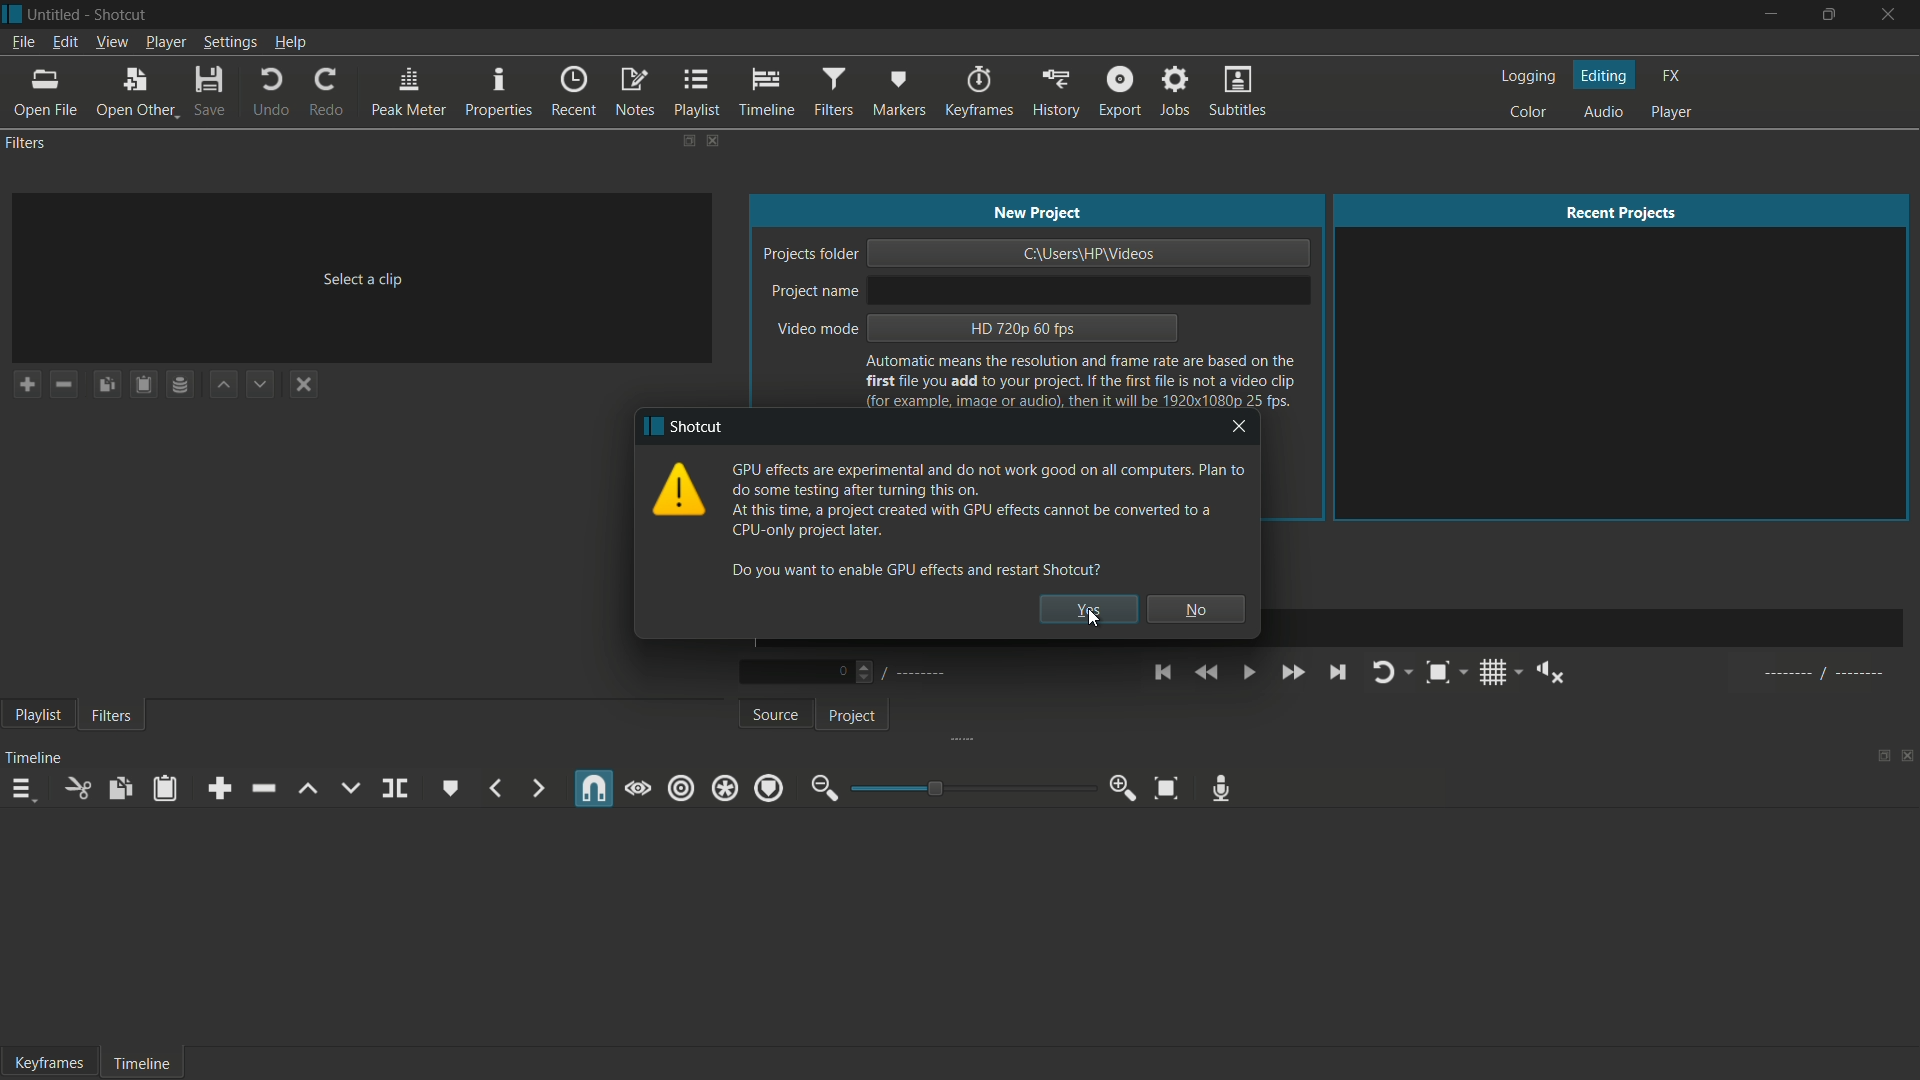 The width and height of the screenshot is (1920, 1080). What do you see at coordinates (1204, 671) in the screenshot?
I see `quickly play backward` at bounding box center [1204, 671].